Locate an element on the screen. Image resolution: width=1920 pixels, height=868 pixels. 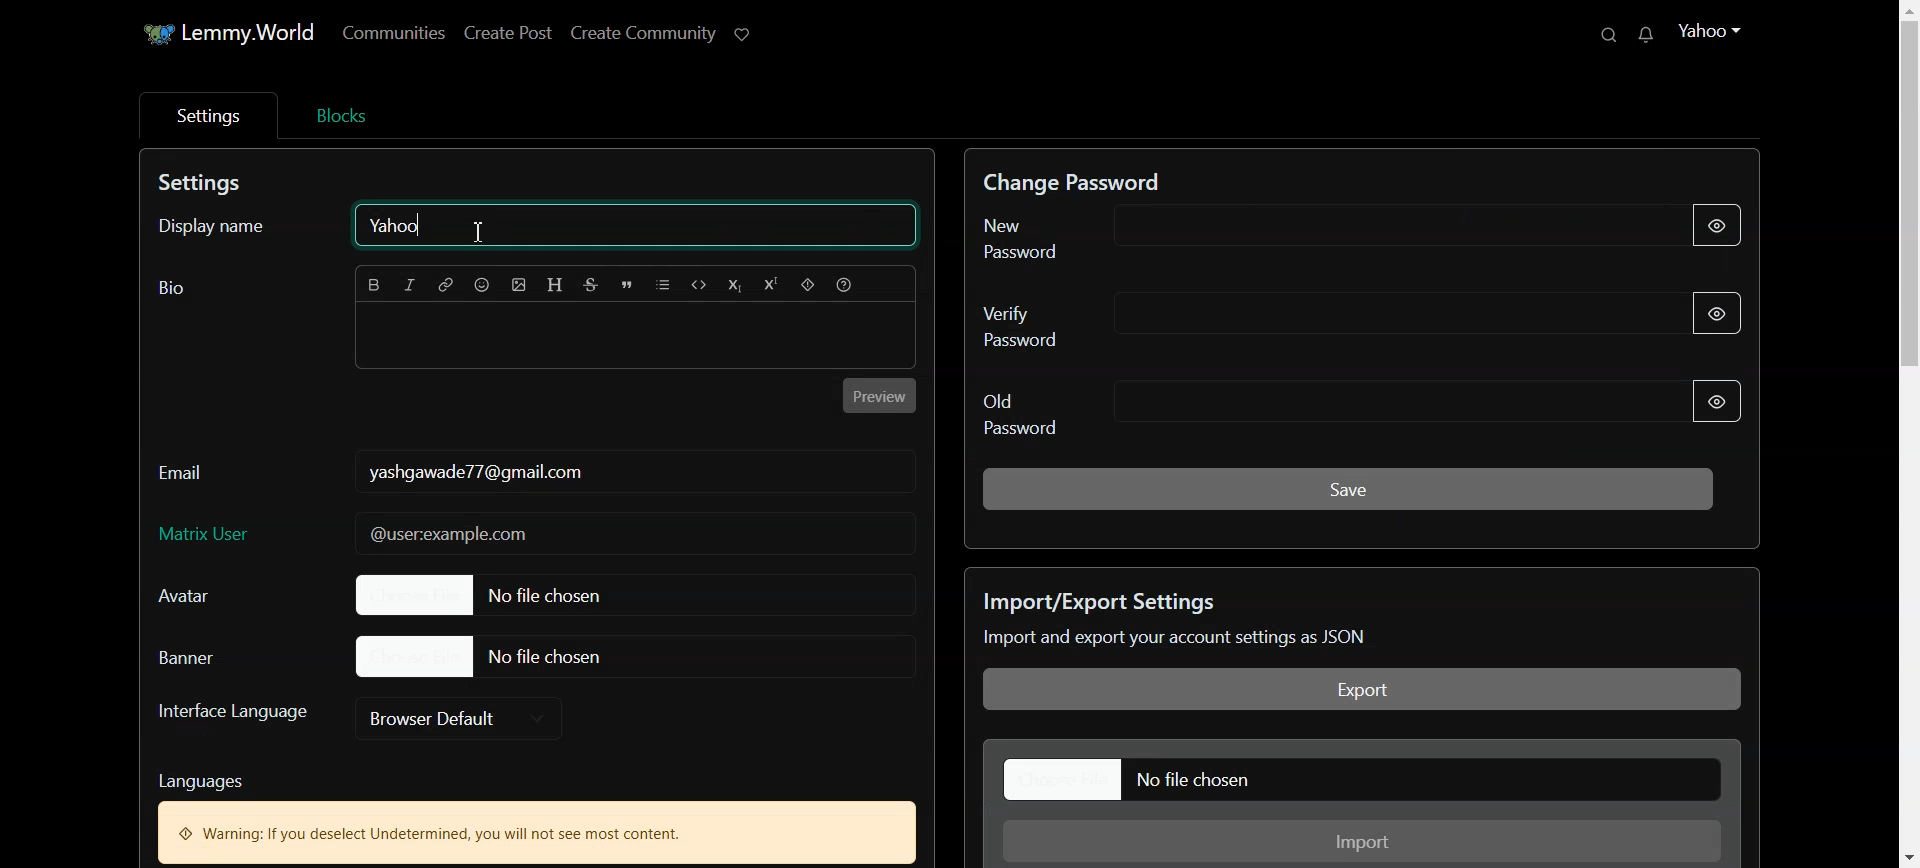
Browser default is located at coordinates (460, 717).